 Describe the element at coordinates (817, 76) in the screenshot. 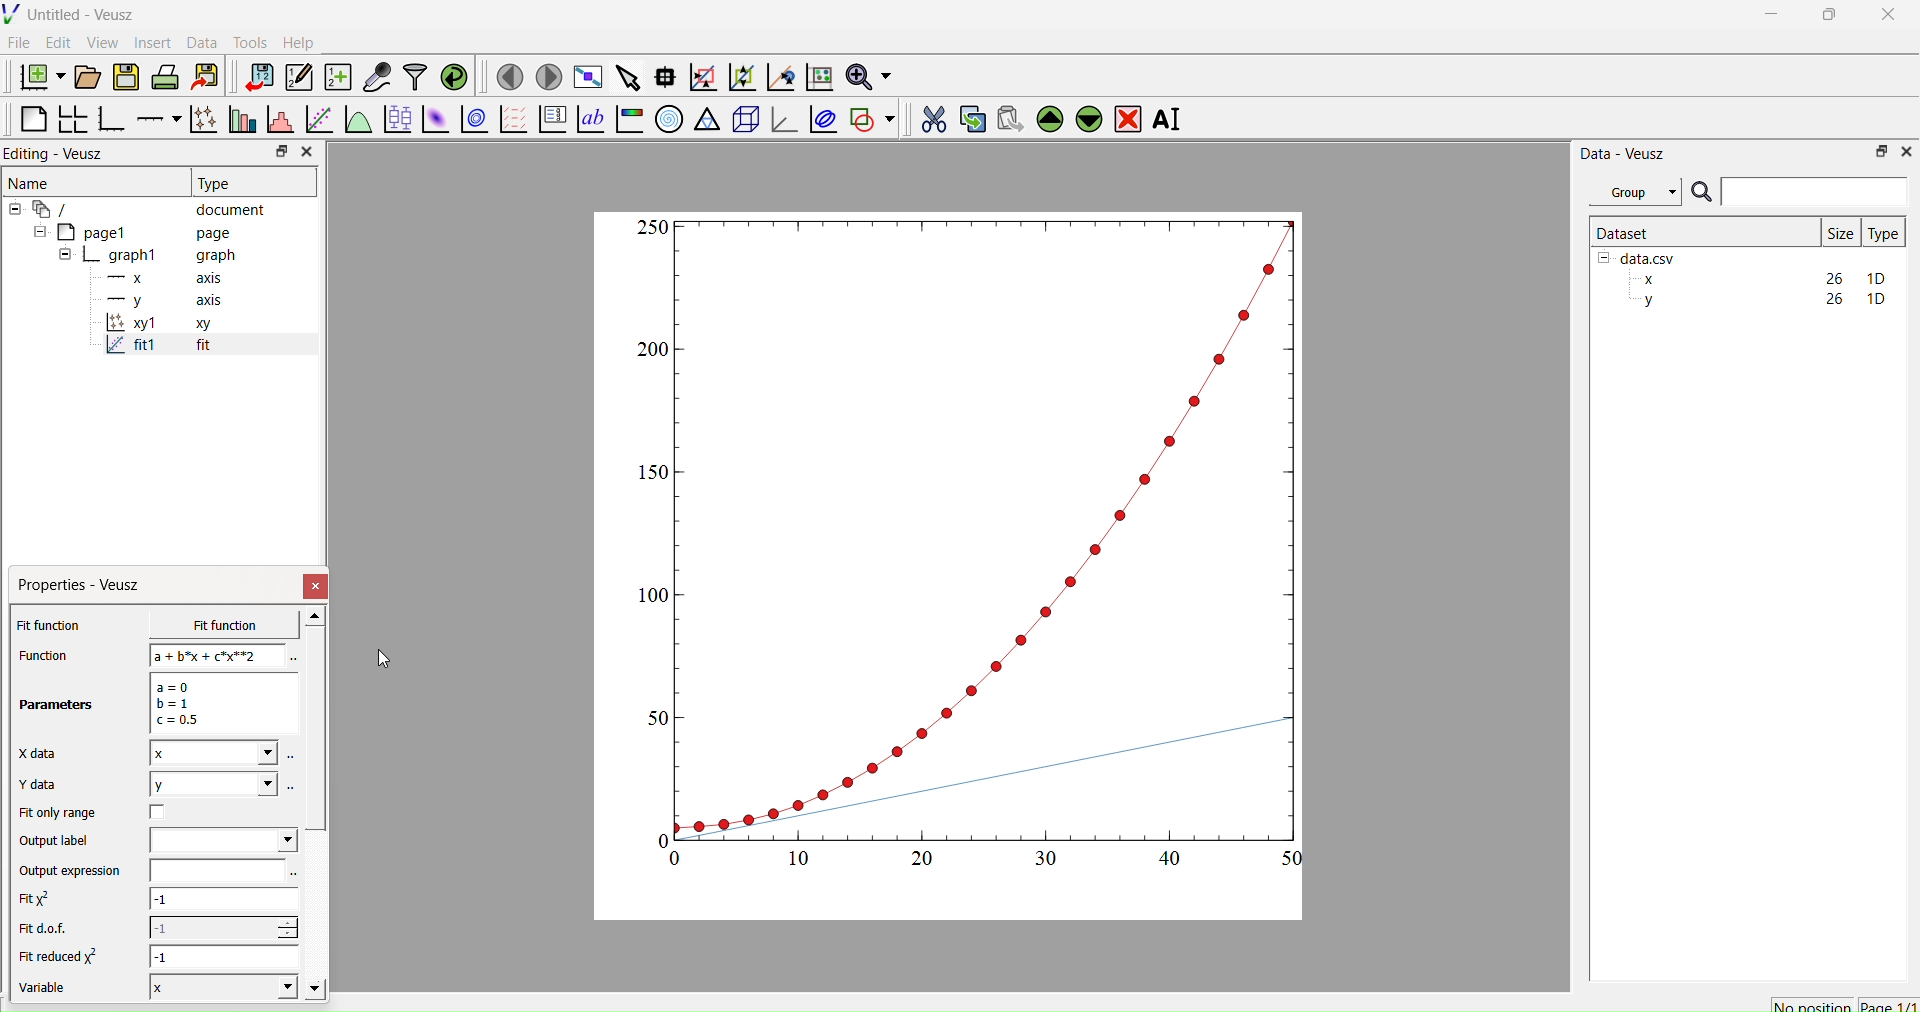

I see `Reset graph axis` at that location.